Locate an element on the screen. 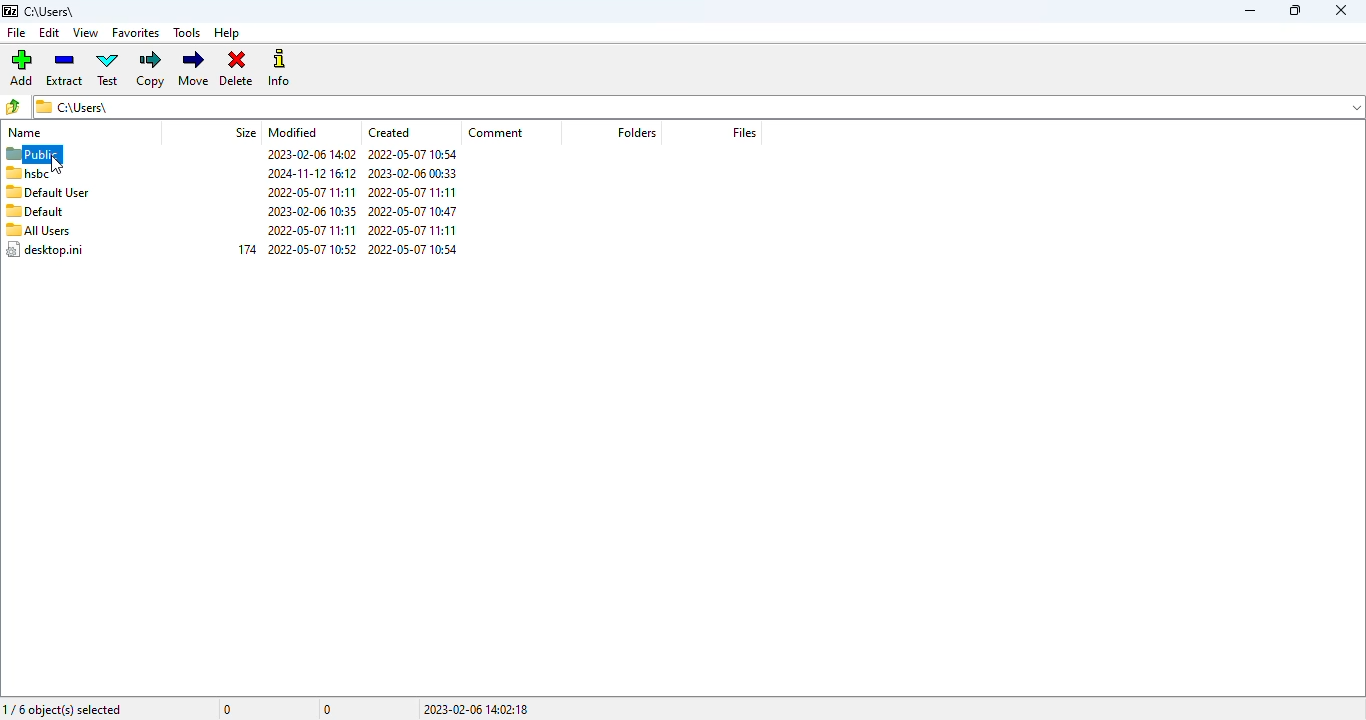 Image resolution: width=1366 pixels, height=720 pixels. maximize is located at coordinates (1296, 11).